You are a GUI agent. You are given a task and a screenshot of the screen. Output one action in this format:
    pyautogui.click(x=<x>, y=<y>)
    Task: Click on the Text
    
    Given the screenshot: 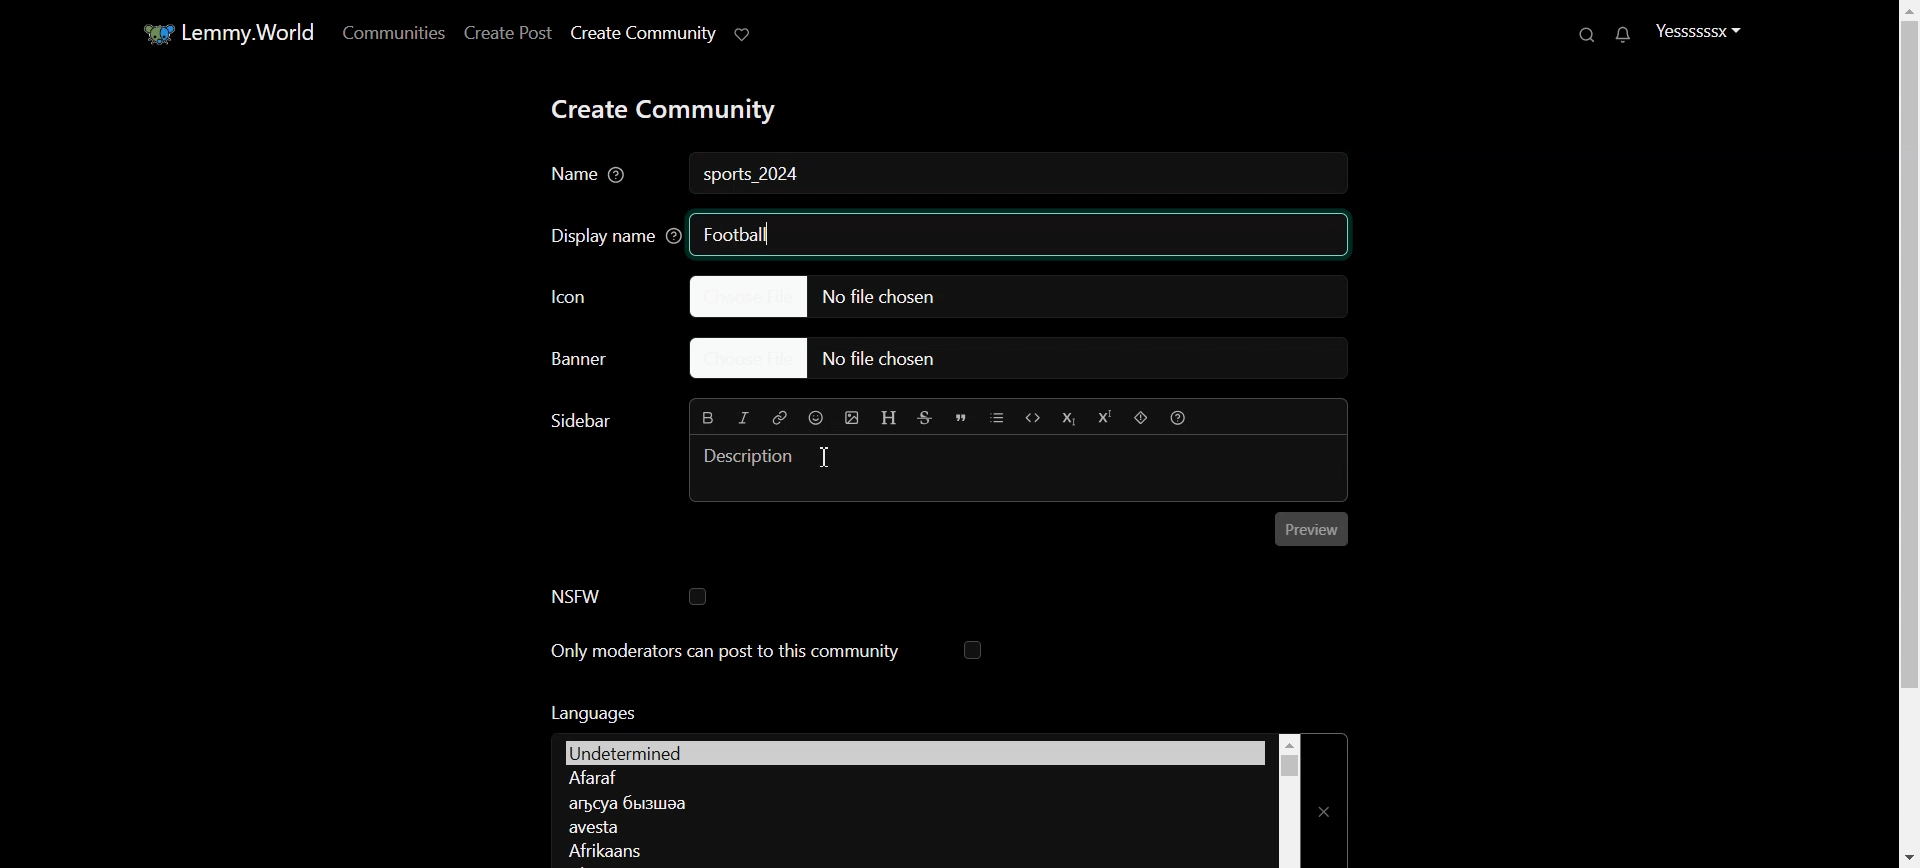 What is the action you would take?
    pyautogui.click(x=737, y=233)
    